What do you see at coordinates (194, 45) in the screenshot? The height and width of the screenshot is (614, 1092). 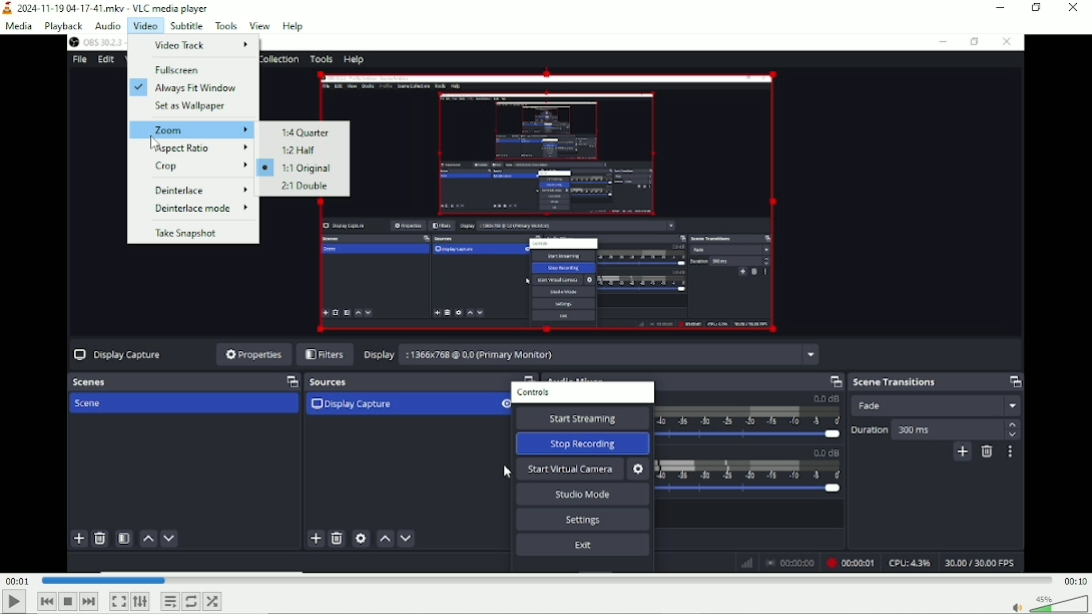 I see `Video track` at bounding box center [194, 45].